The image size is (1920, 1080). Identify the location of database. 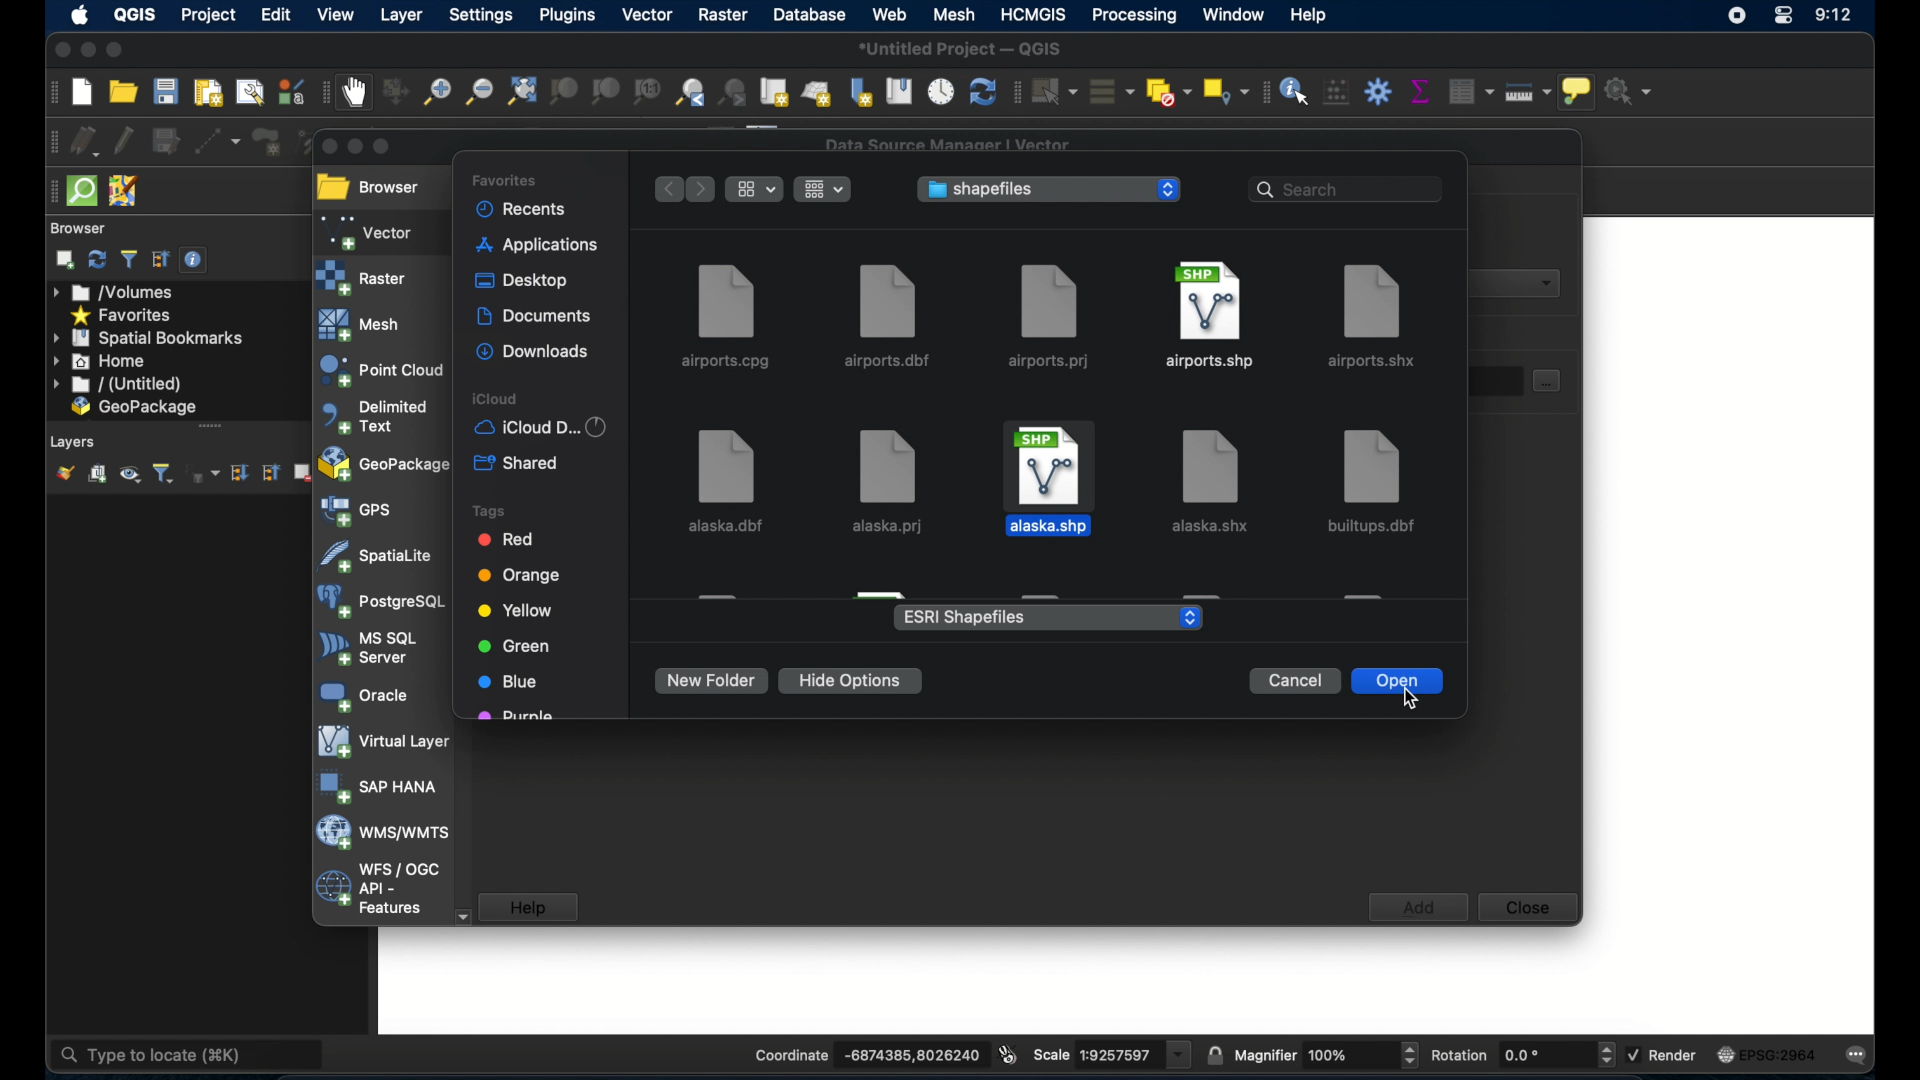
(808, 14).